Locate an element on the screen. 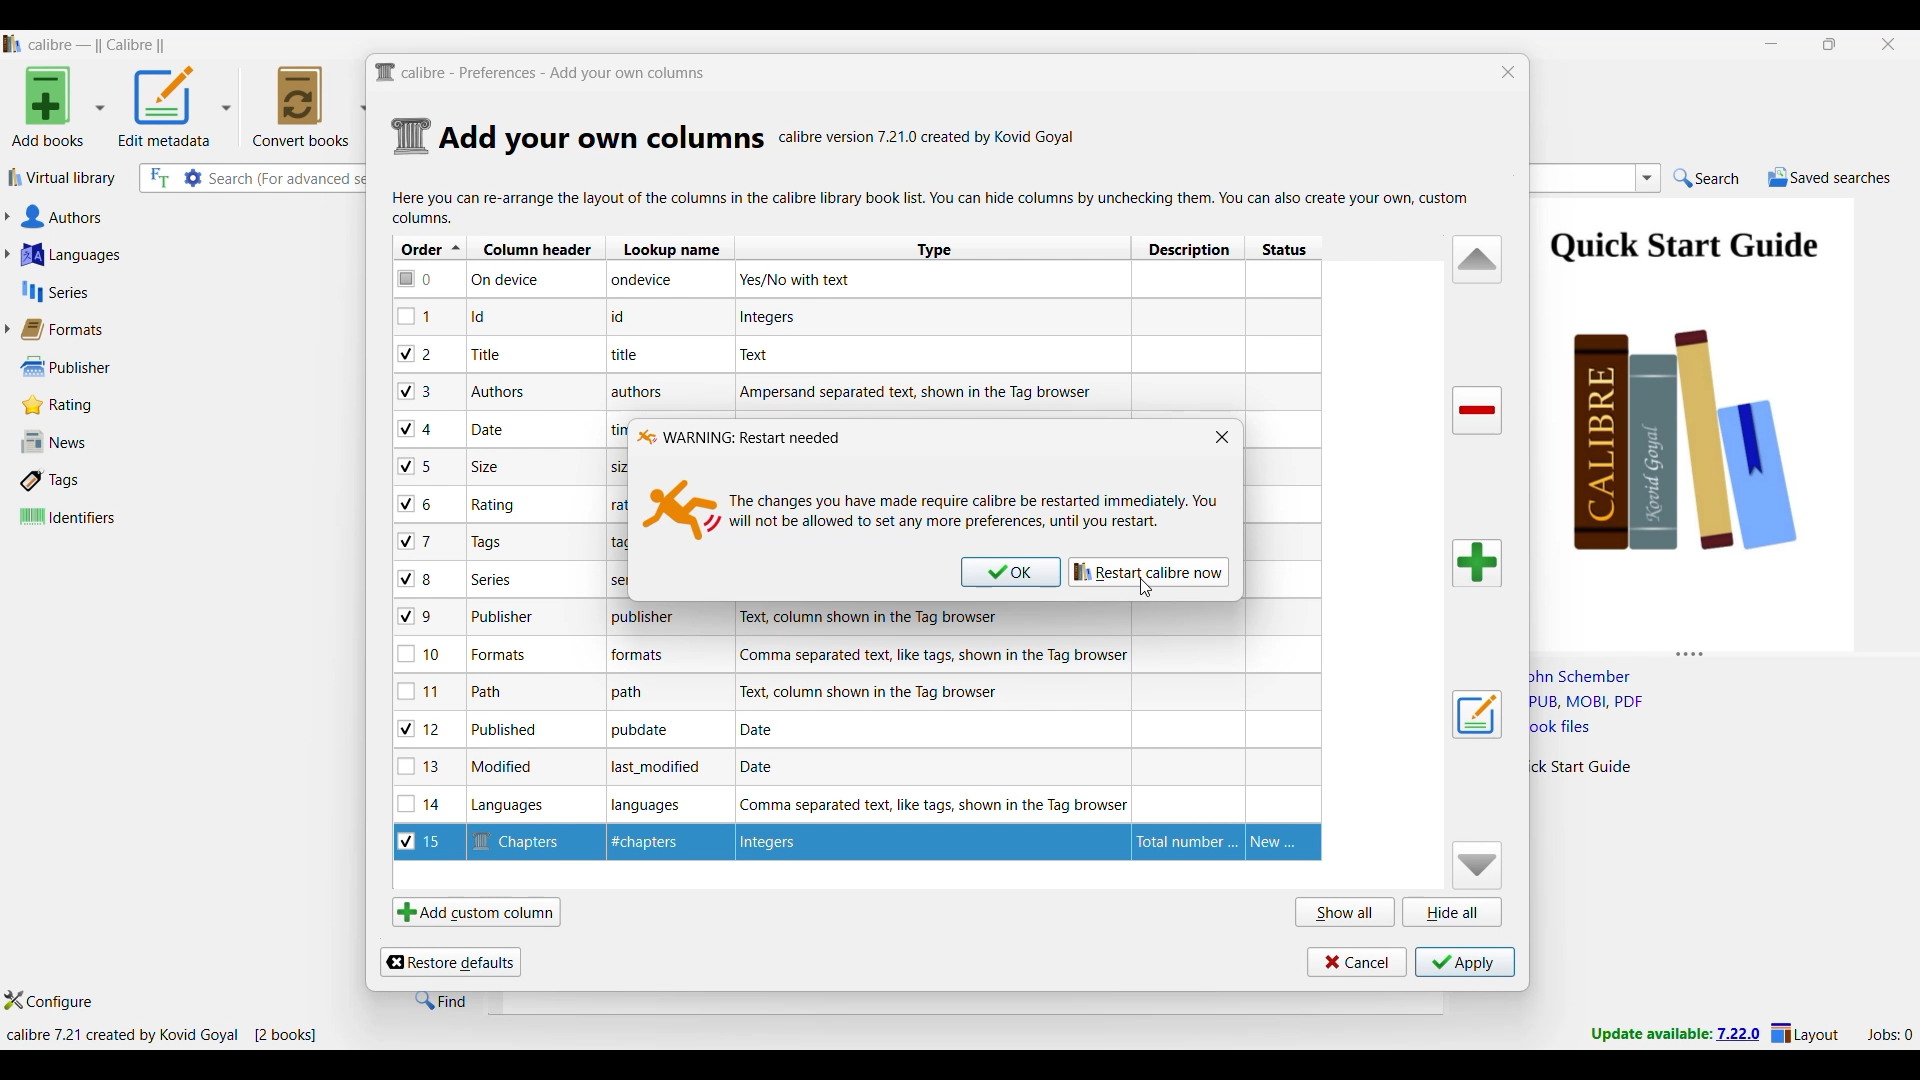 Image resolution: width=1920 pixels, height=1080 pixels. Description of current window is located at coordinates (932, 207).